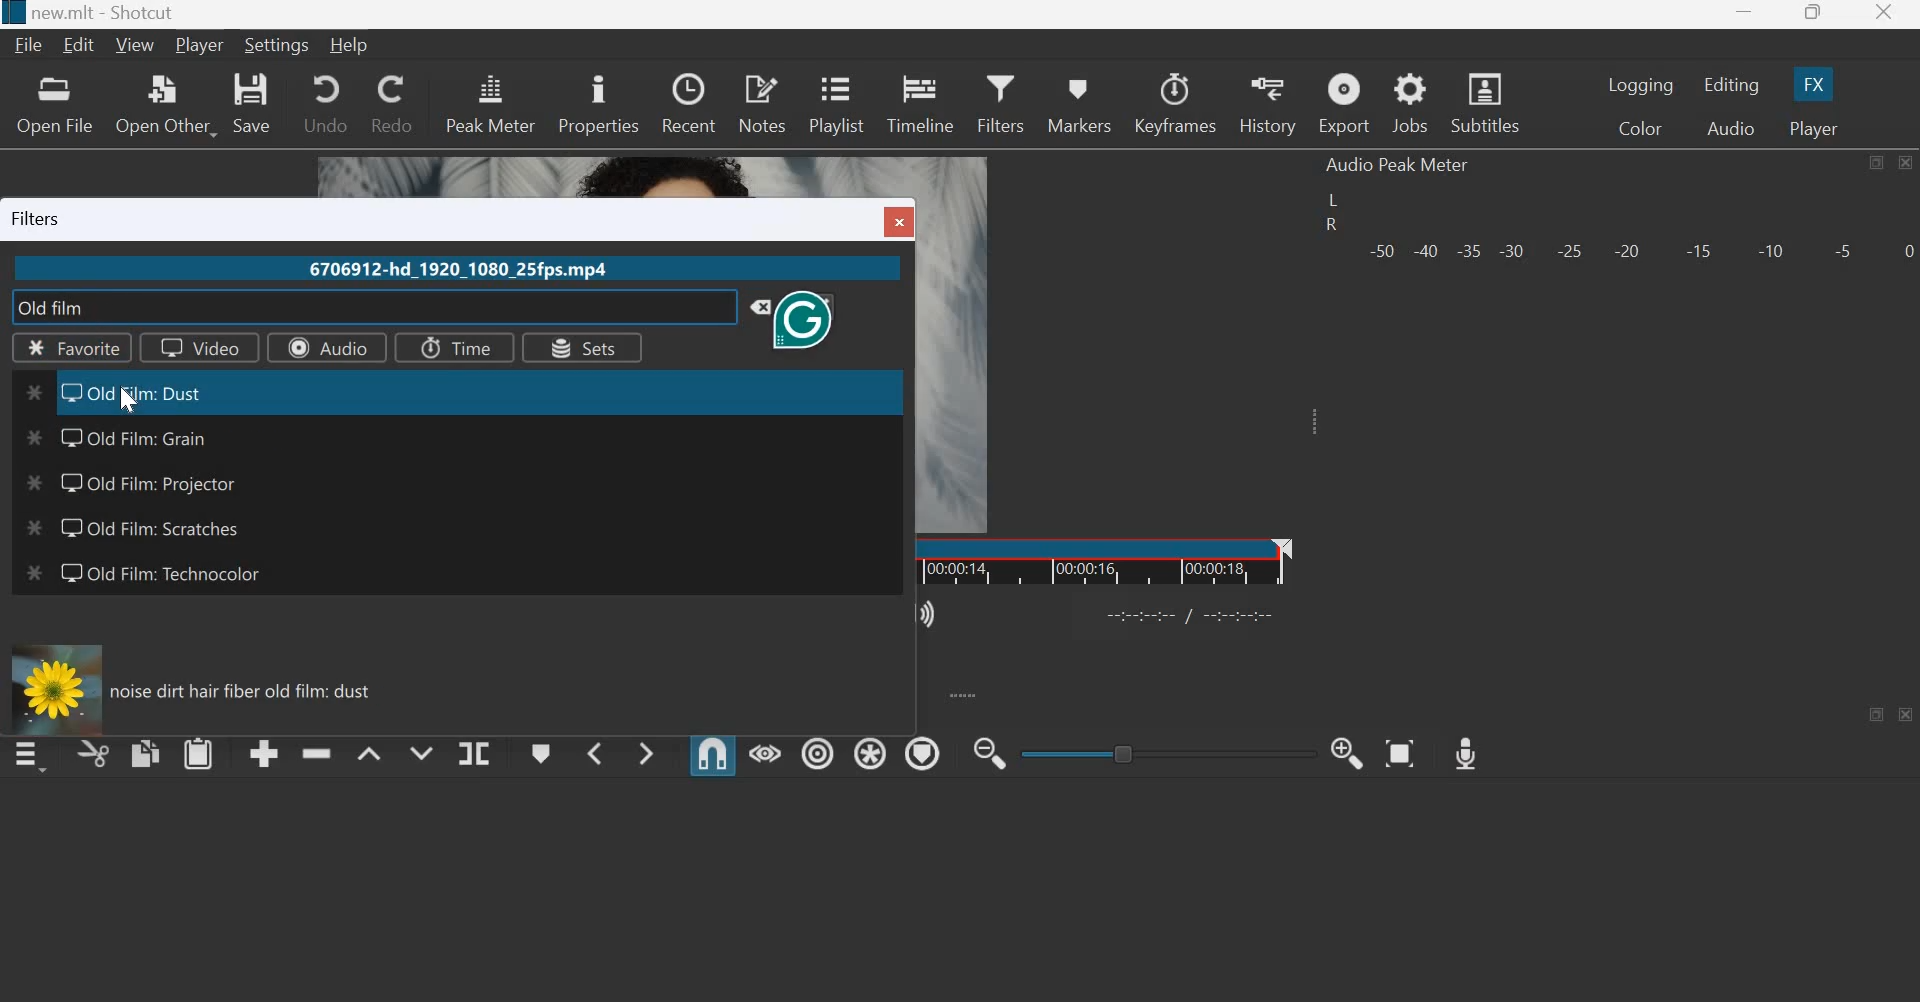 This screenshot has height=1002, width=1920. Describe the element at coordinates (1875, 163) in the screenshot. I see `maximize` at that location.